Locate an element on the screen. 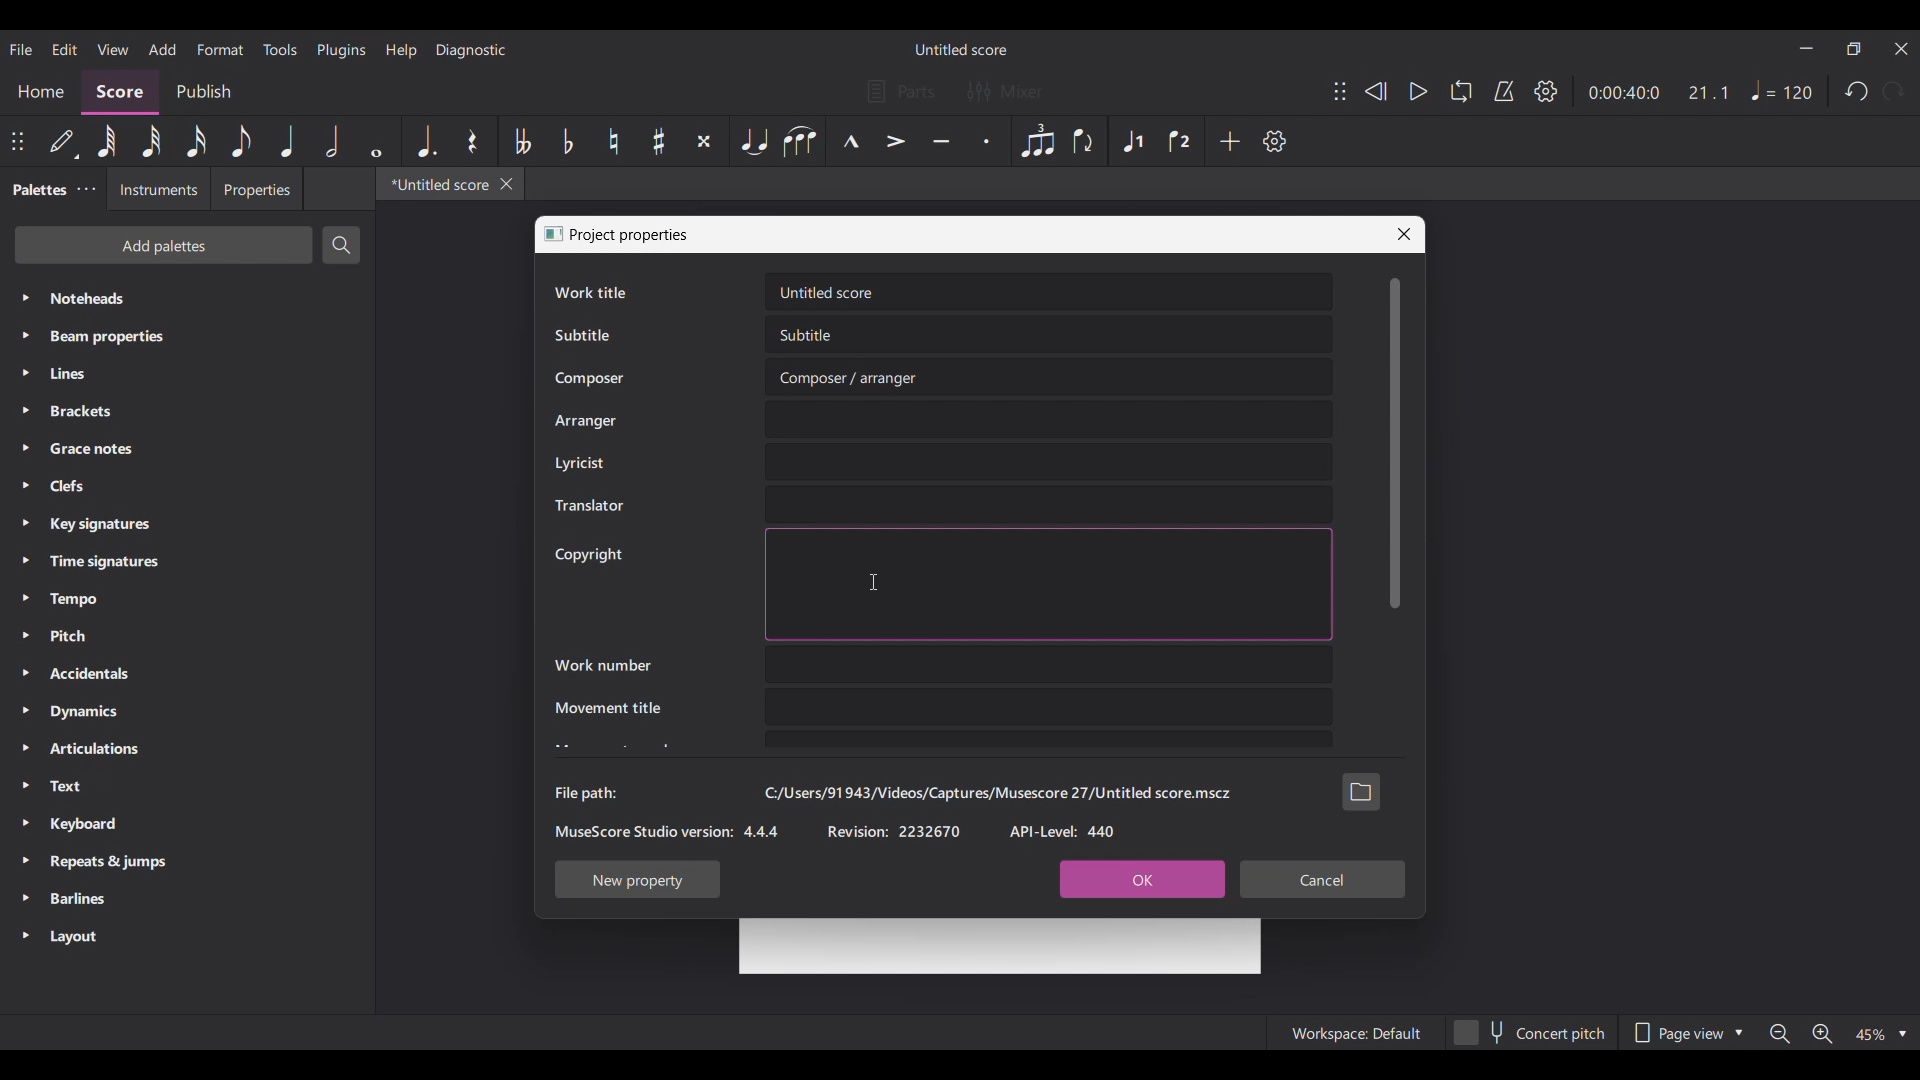 The image size is (1920, 1080). Current ratio is located at coordinates (1708, 92).